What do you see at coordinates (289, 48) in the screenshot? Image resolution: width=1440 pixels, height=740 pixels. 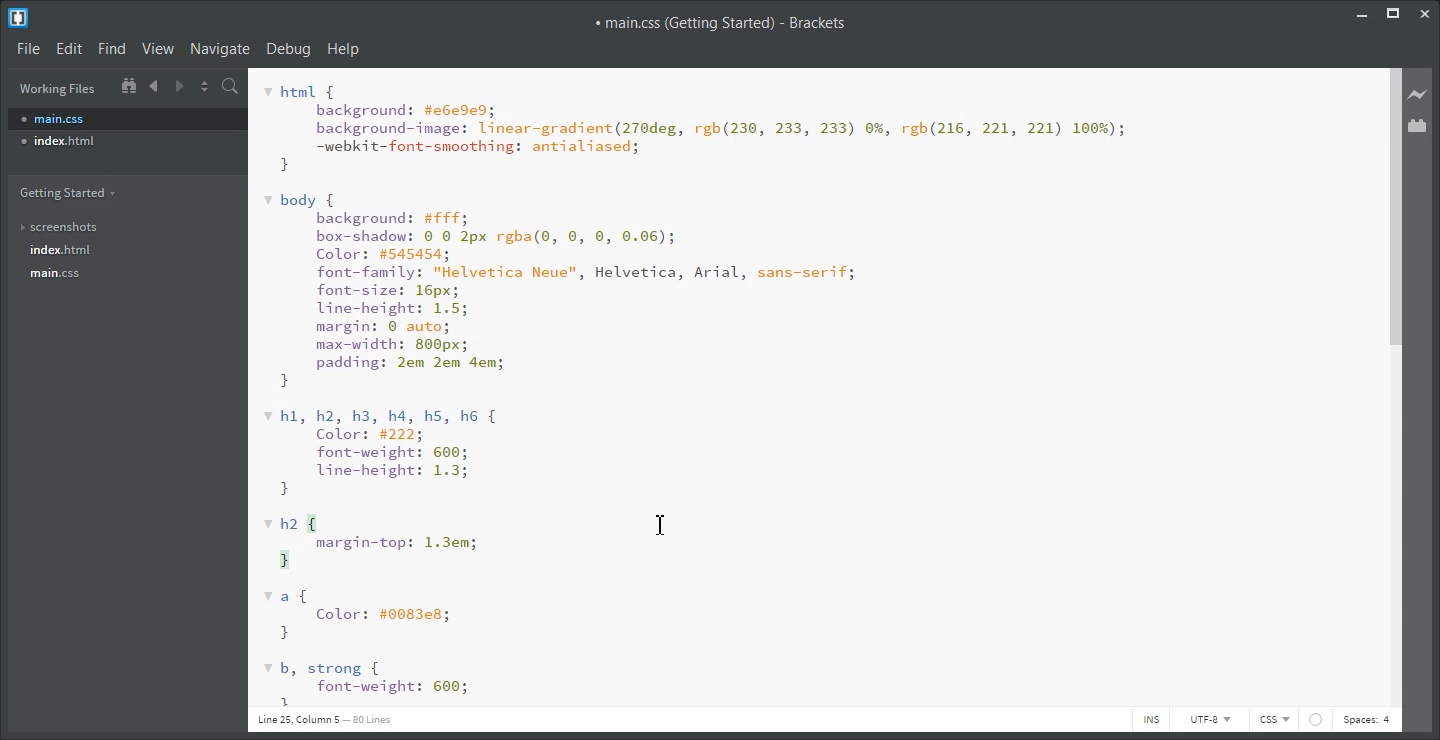 I see `Debug` at bounding box center [289, 48].